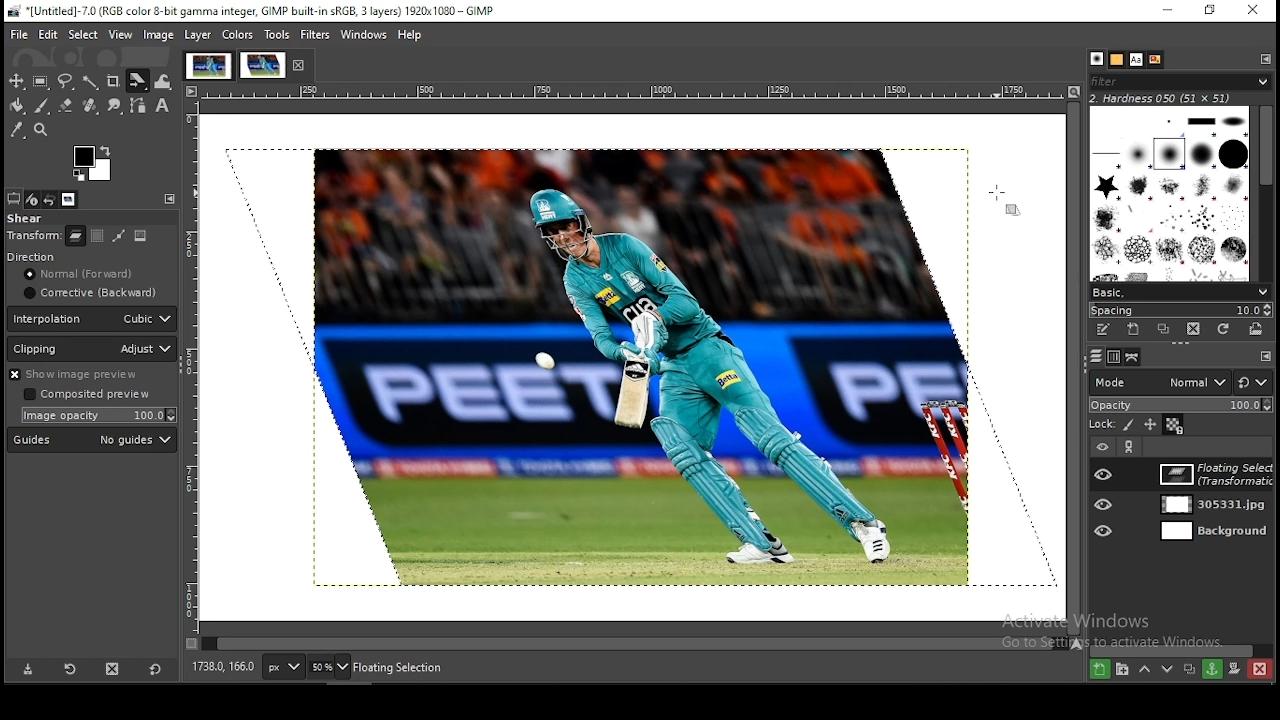  What do you see at coordinates (45, 107) in the screenshot?
I see `paint brush tool` at bounding box center [45, 107].